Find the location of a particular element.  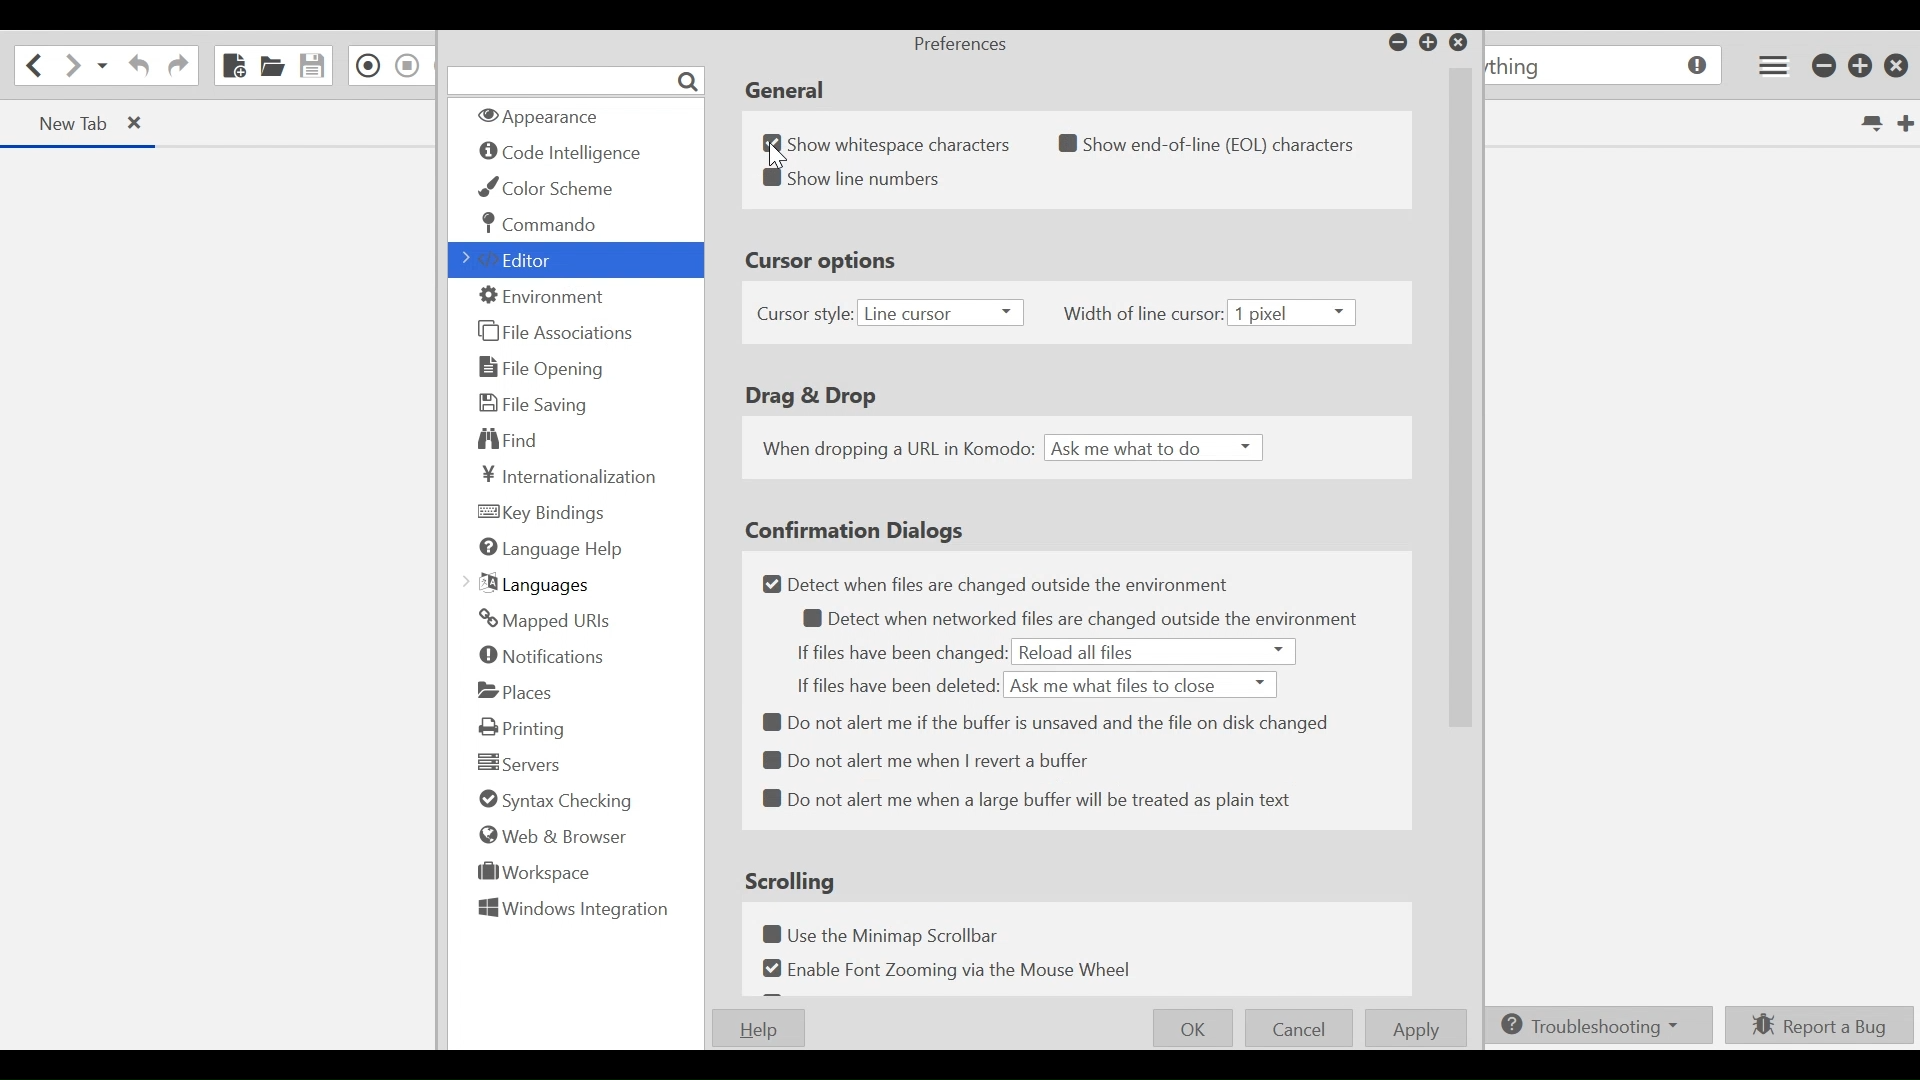

OK is located at coordinates (1192, 1028).